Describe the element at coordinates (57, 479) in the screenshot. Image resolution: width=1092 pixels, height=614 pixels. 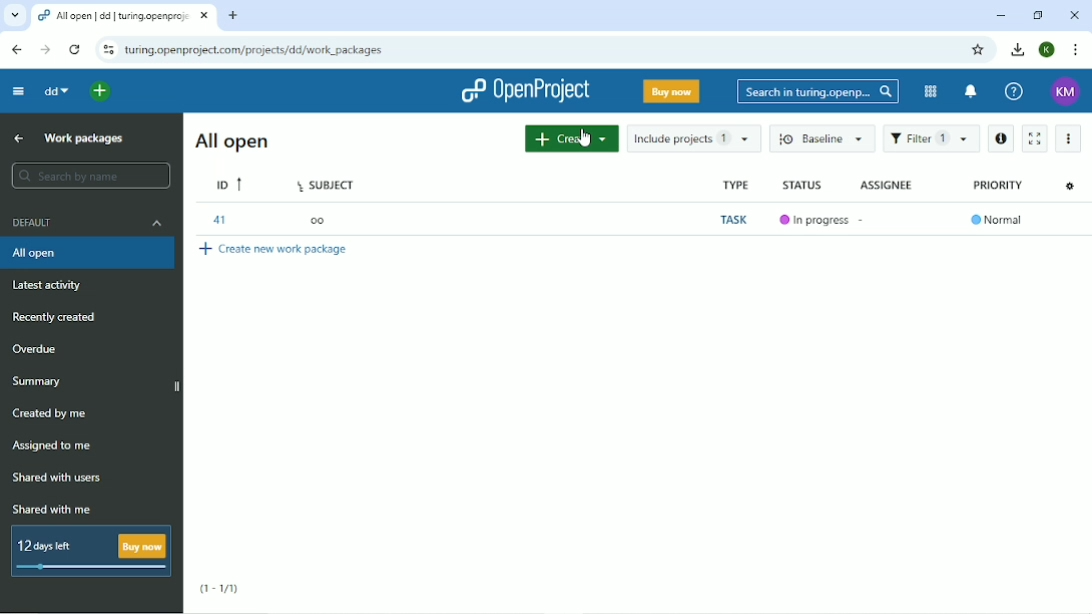
I see `Shared with users` at that location.